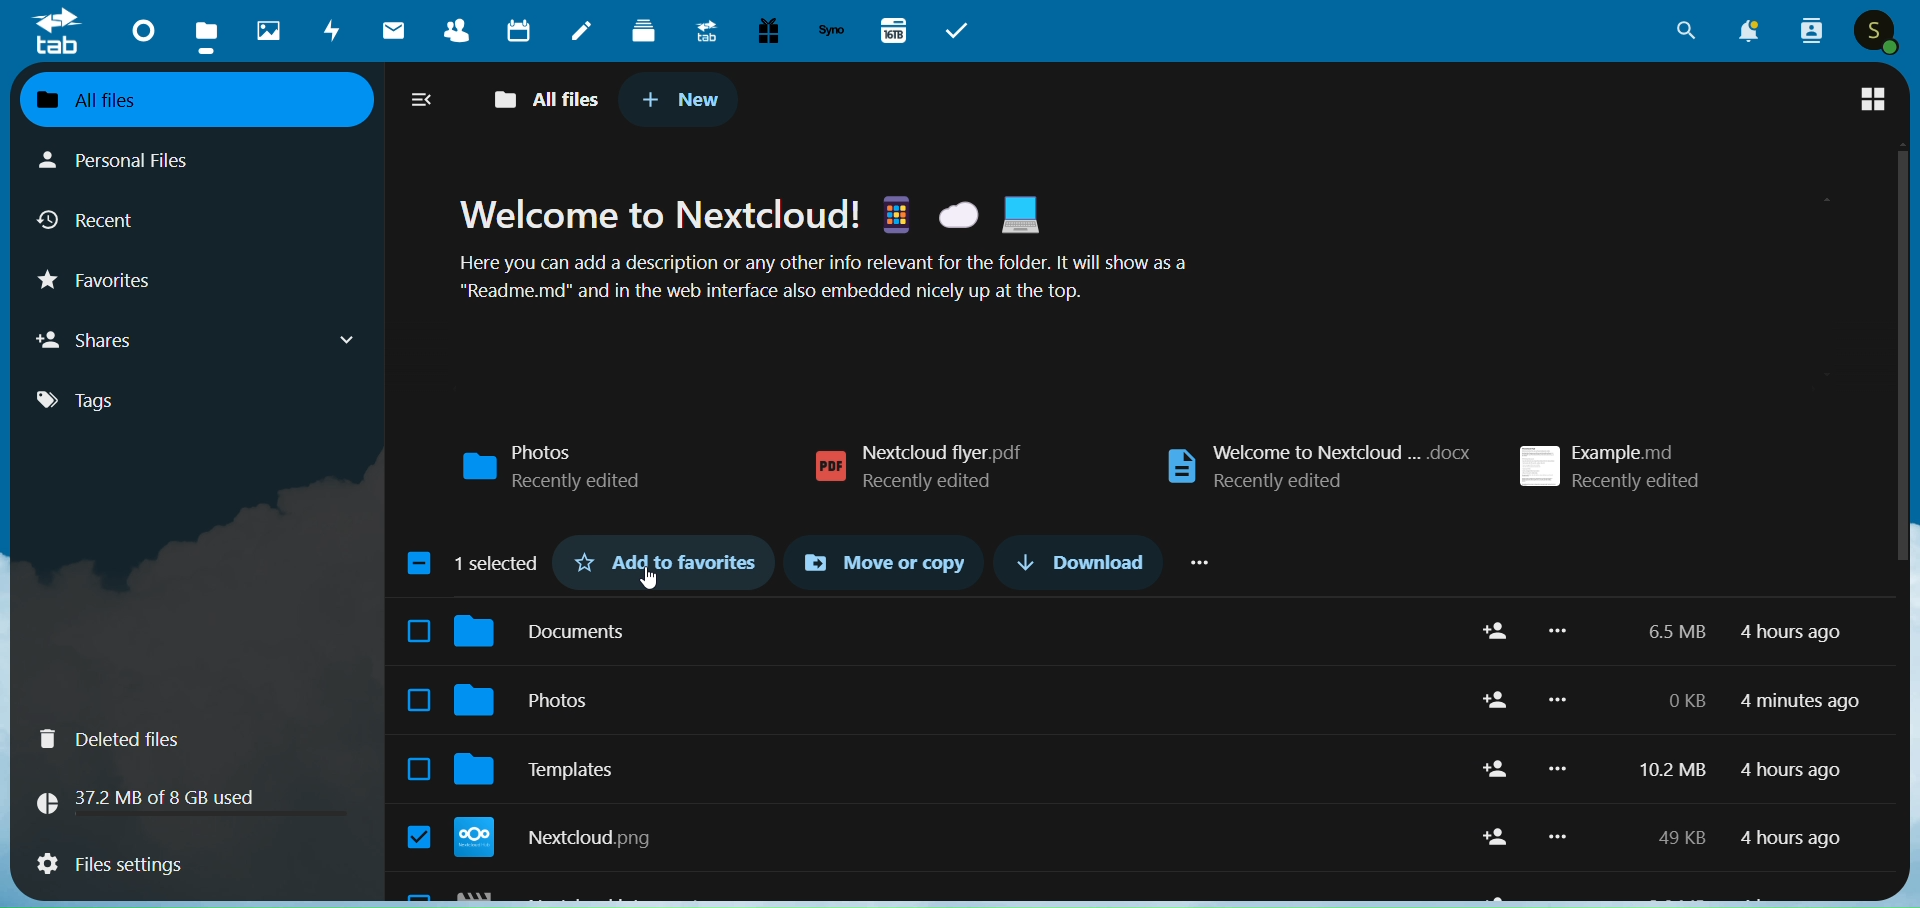  Describe the element at coordinates (450, 31) in the screenshot. I see `contacts` at that location.